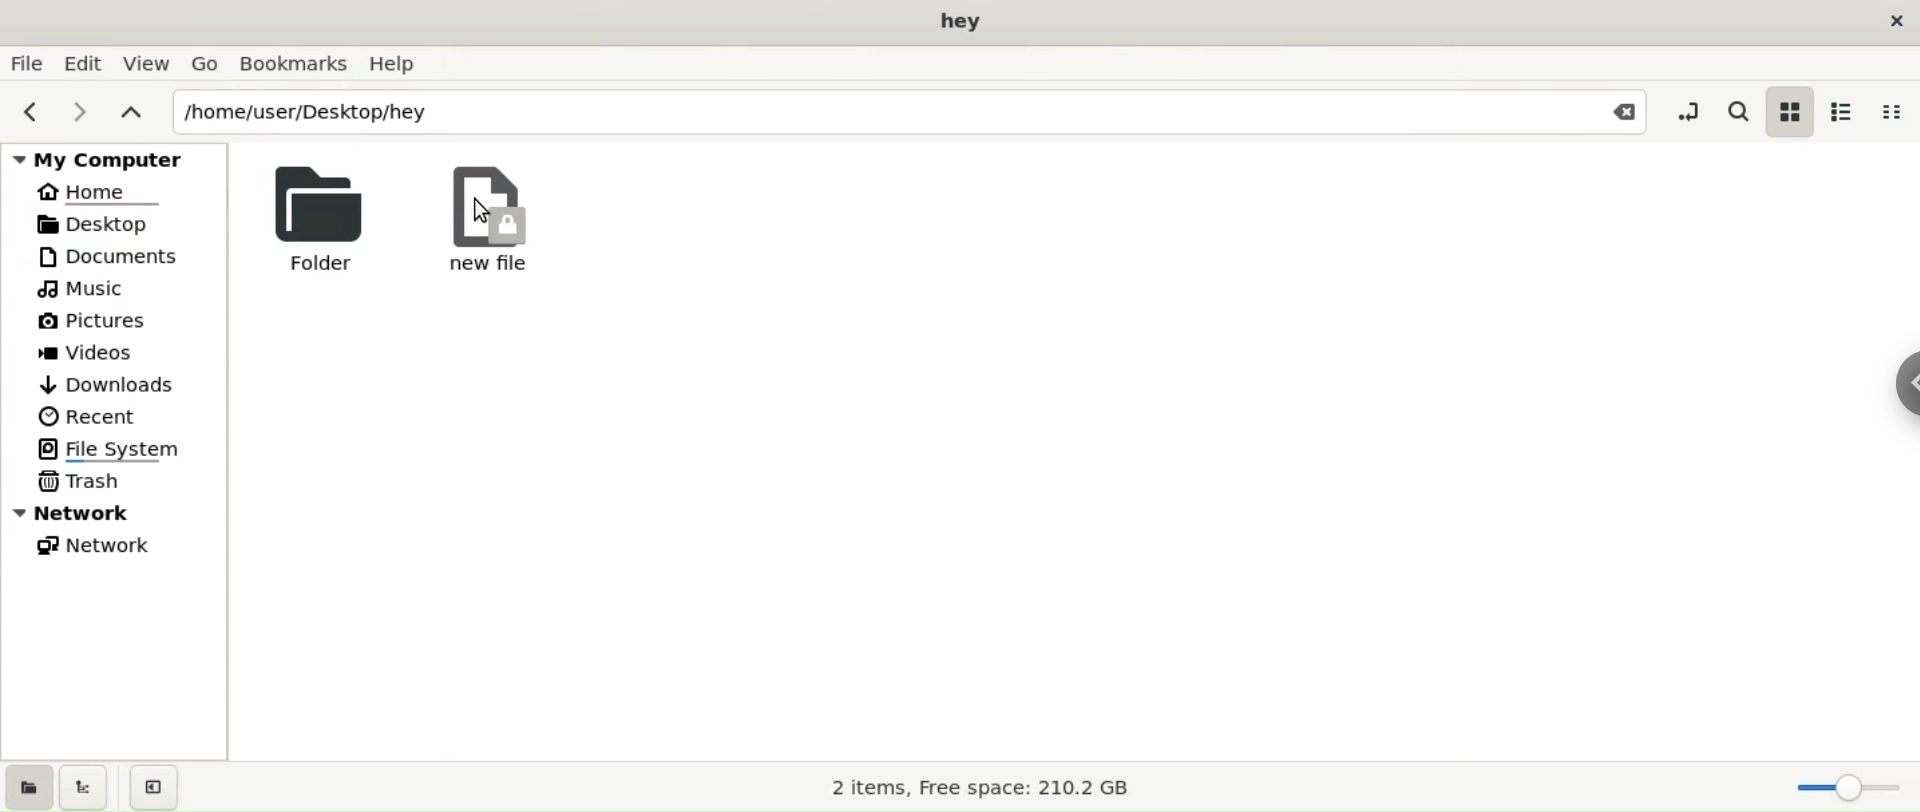  I want to click on /home/user/Desktop/hey, so click(860, 114).